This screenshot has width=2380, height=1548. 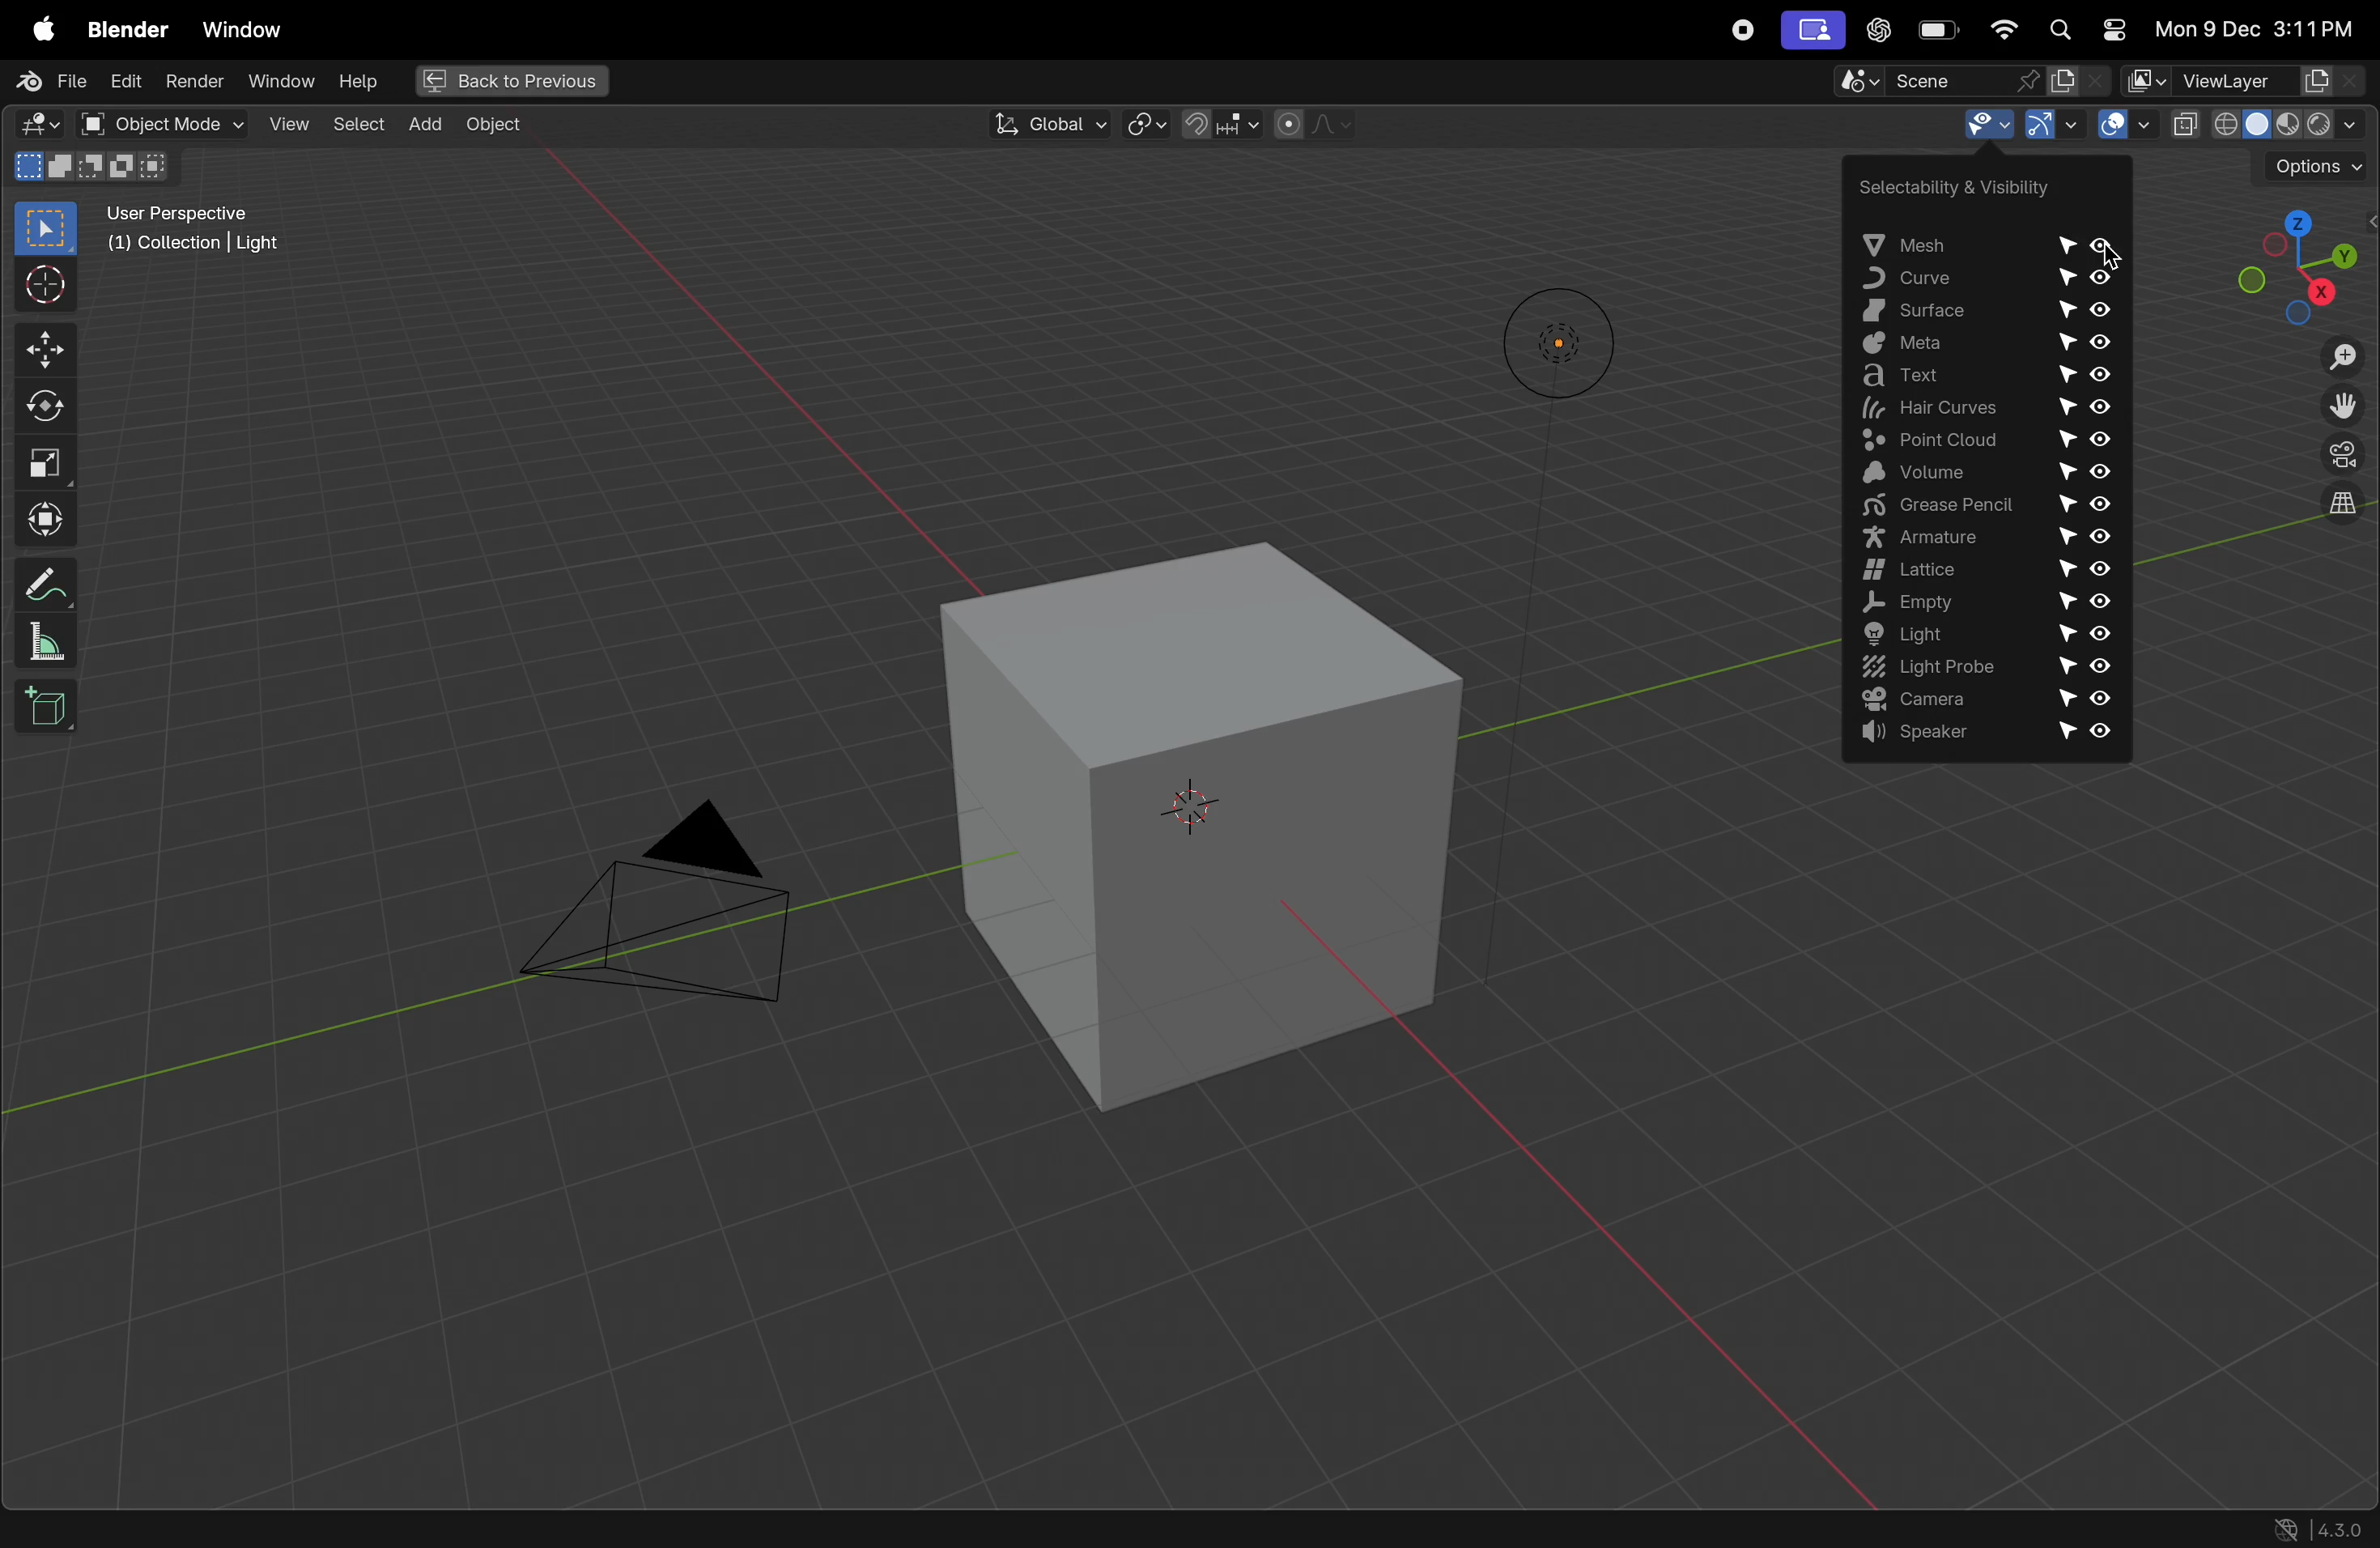 I want to click on text, so click(x=1976, y=379).